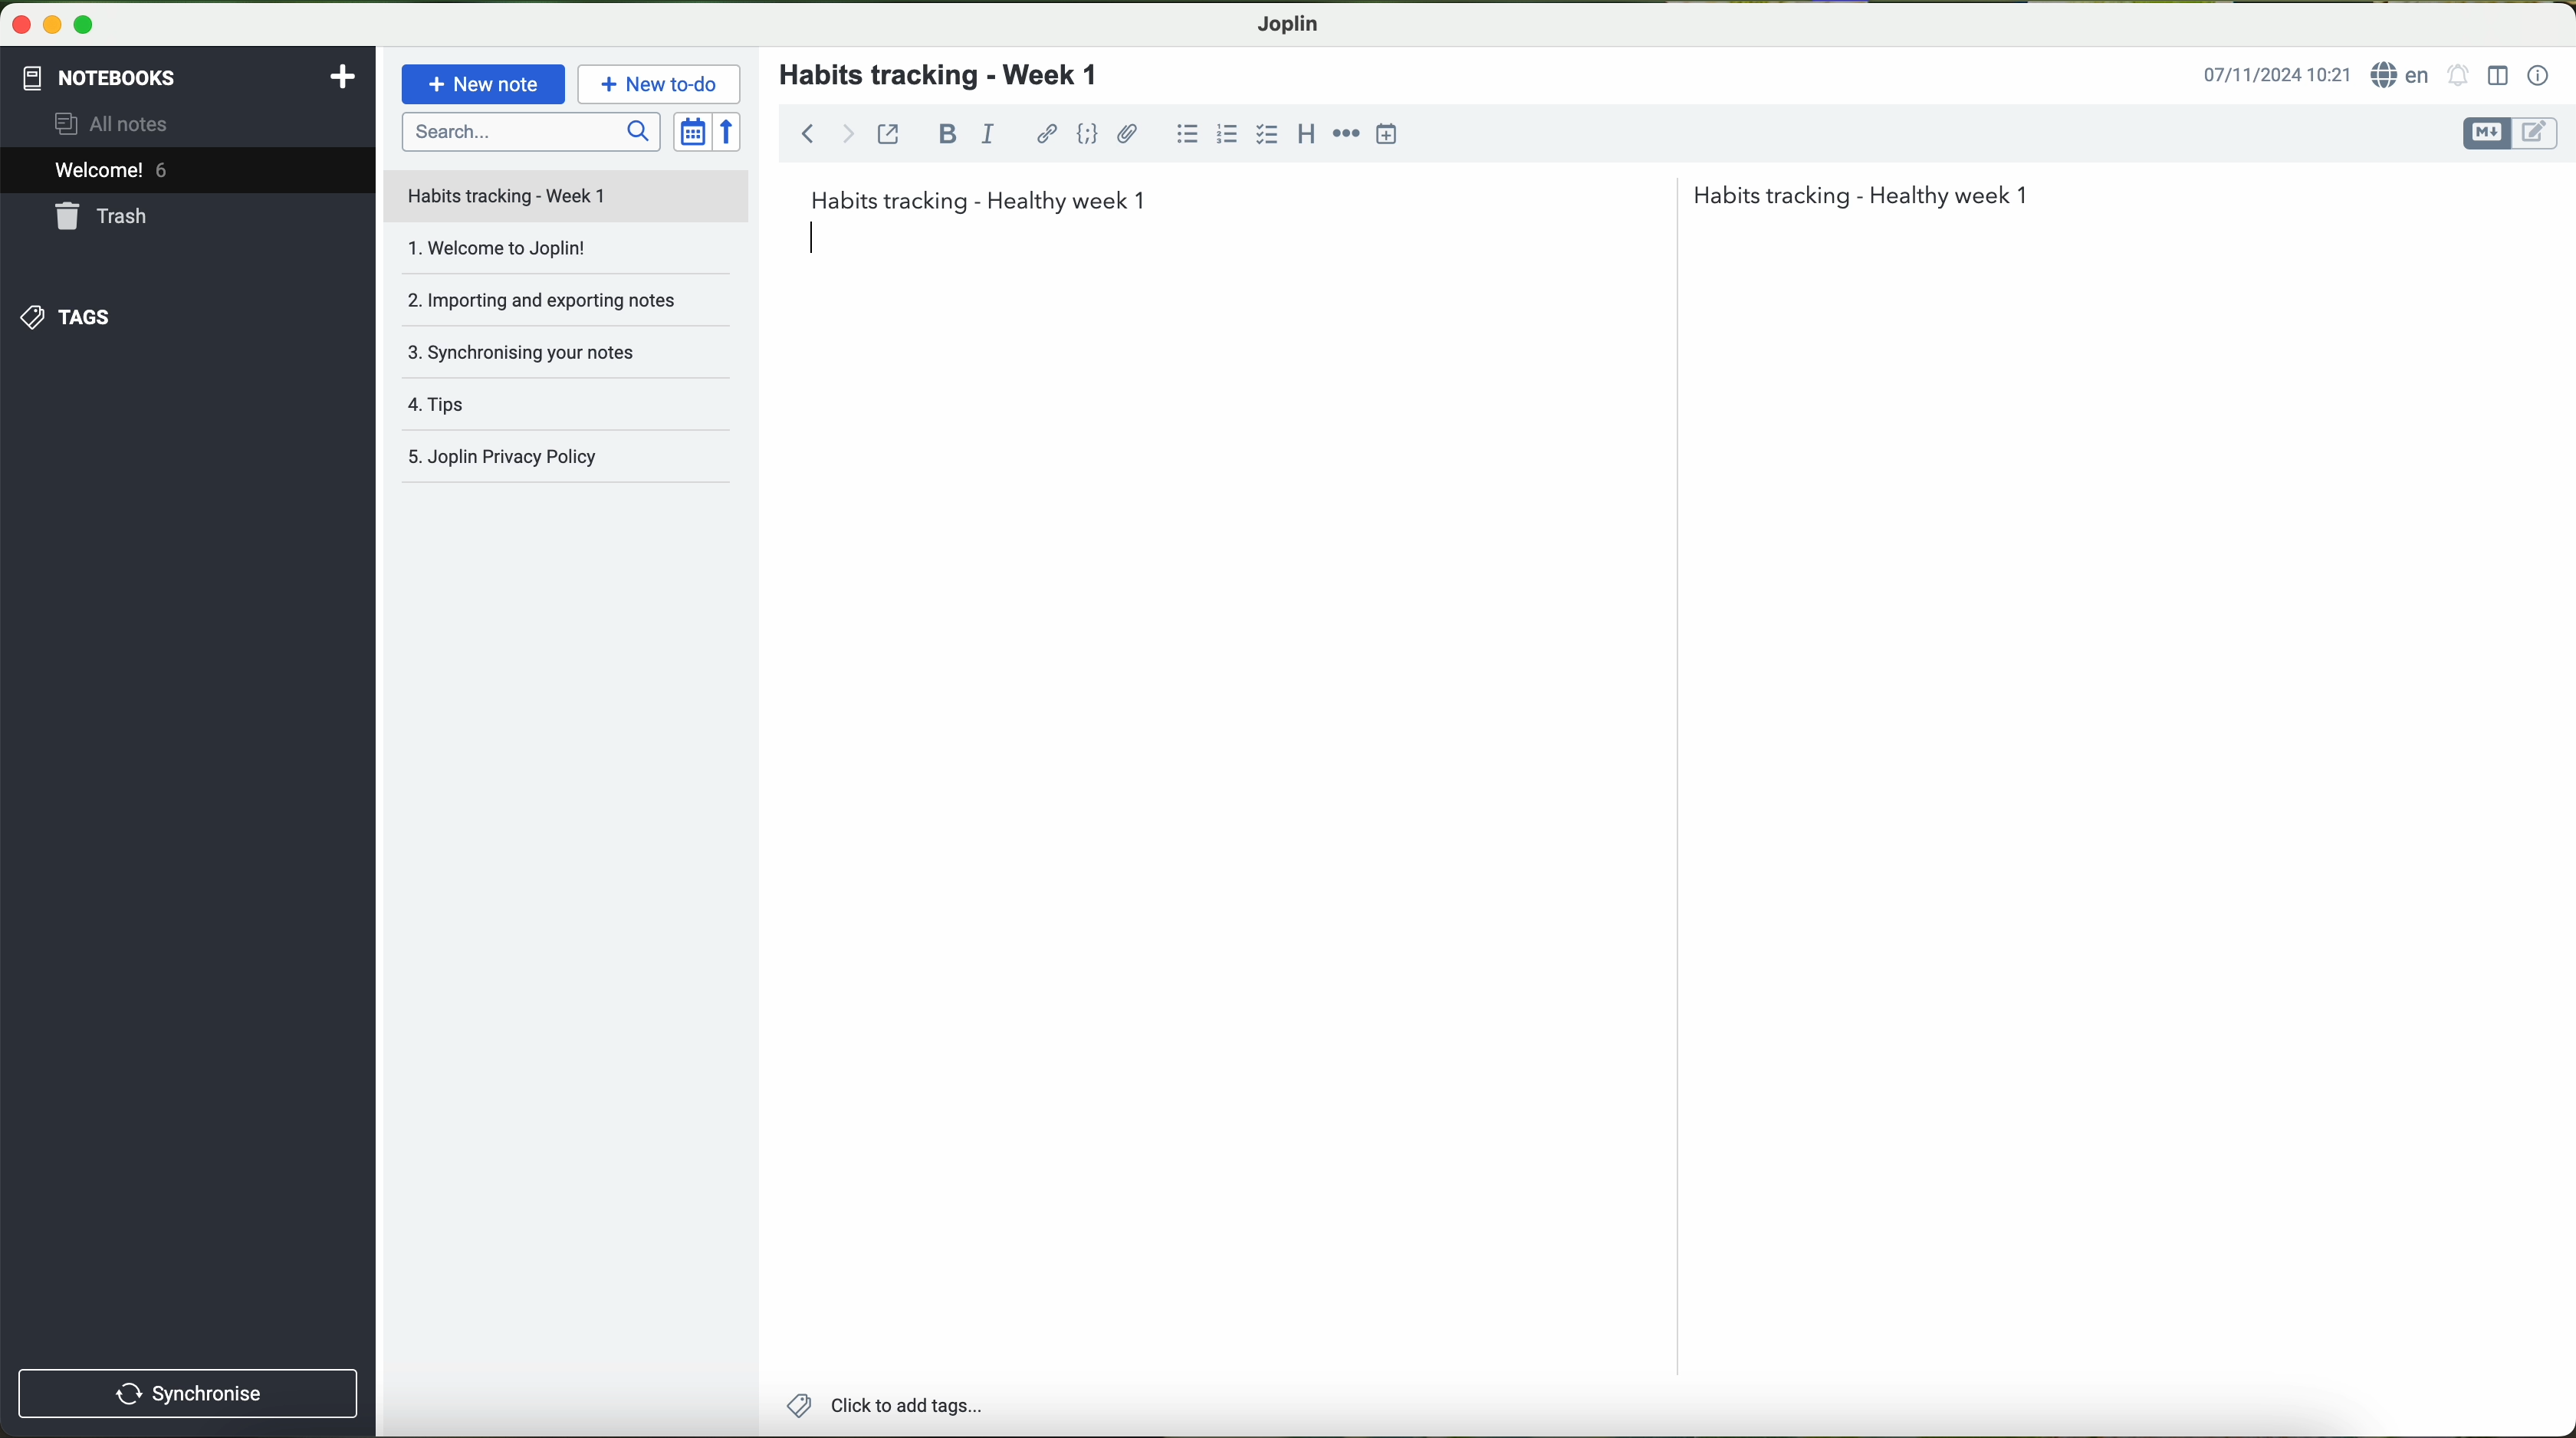  What do you see at coordinates (1089, 134) in the screenshot?
I see `code` at bounding box center [1089, 134].